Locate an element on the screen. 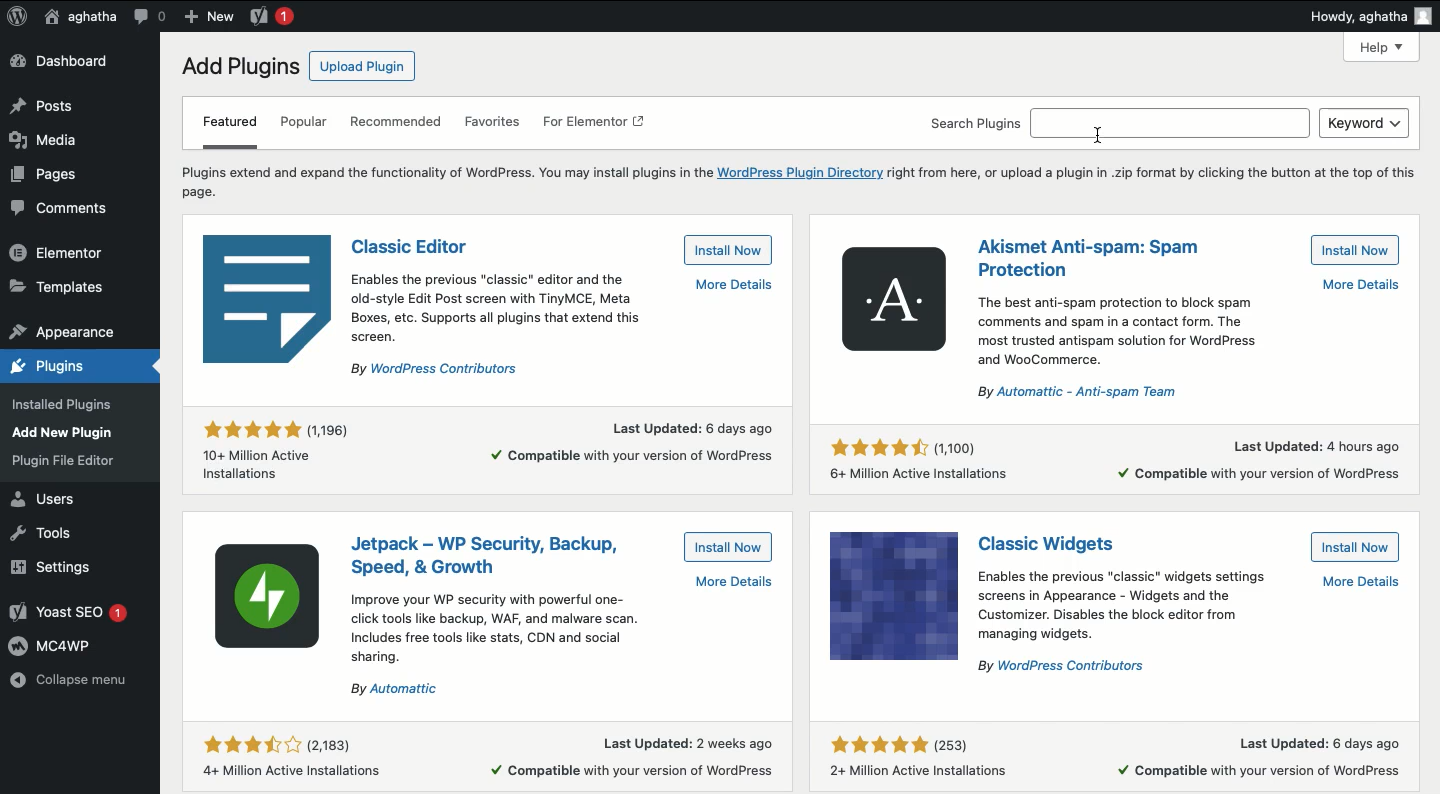 This screenshot has width=1440, height=794. Plugin is located at coordinates (412, 244).